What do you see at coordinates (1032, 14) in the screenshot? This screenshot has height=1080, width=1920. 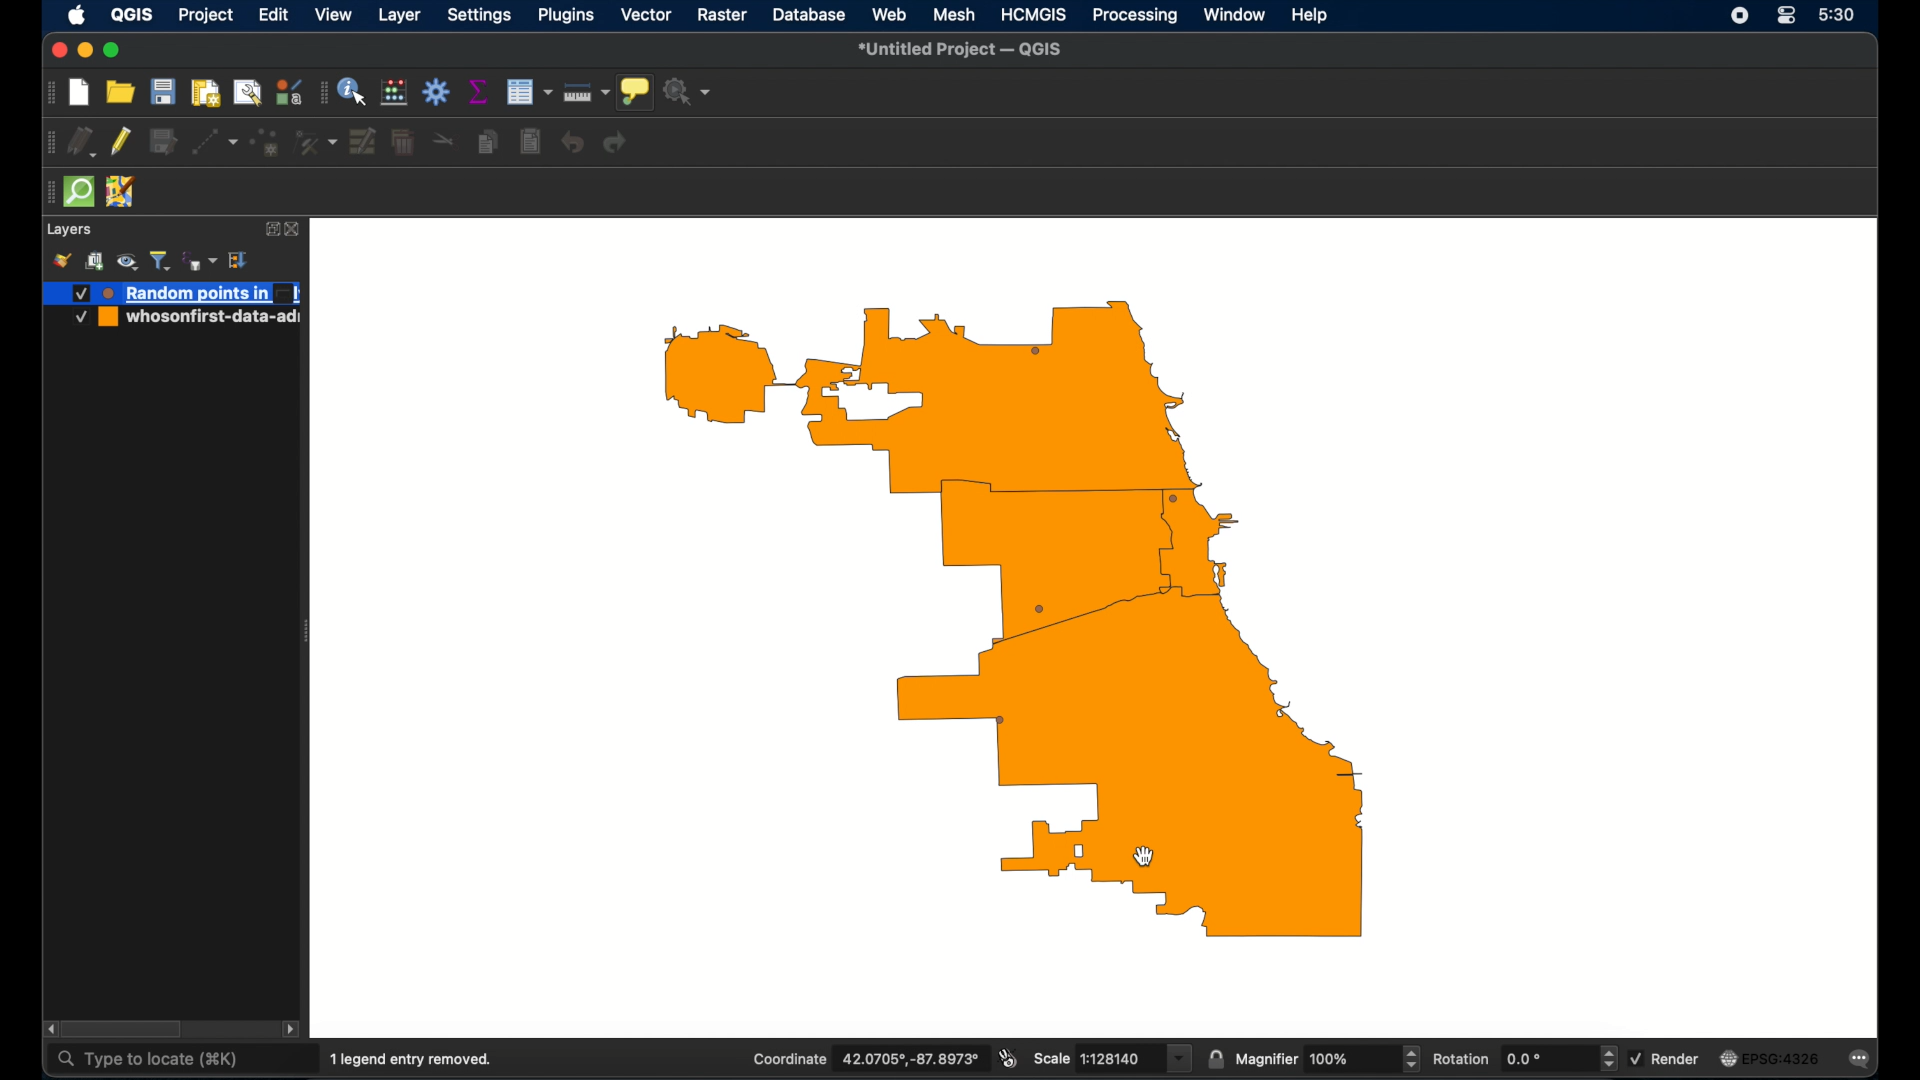 I see `HCMGIS` at bounding box center [1032, 14].